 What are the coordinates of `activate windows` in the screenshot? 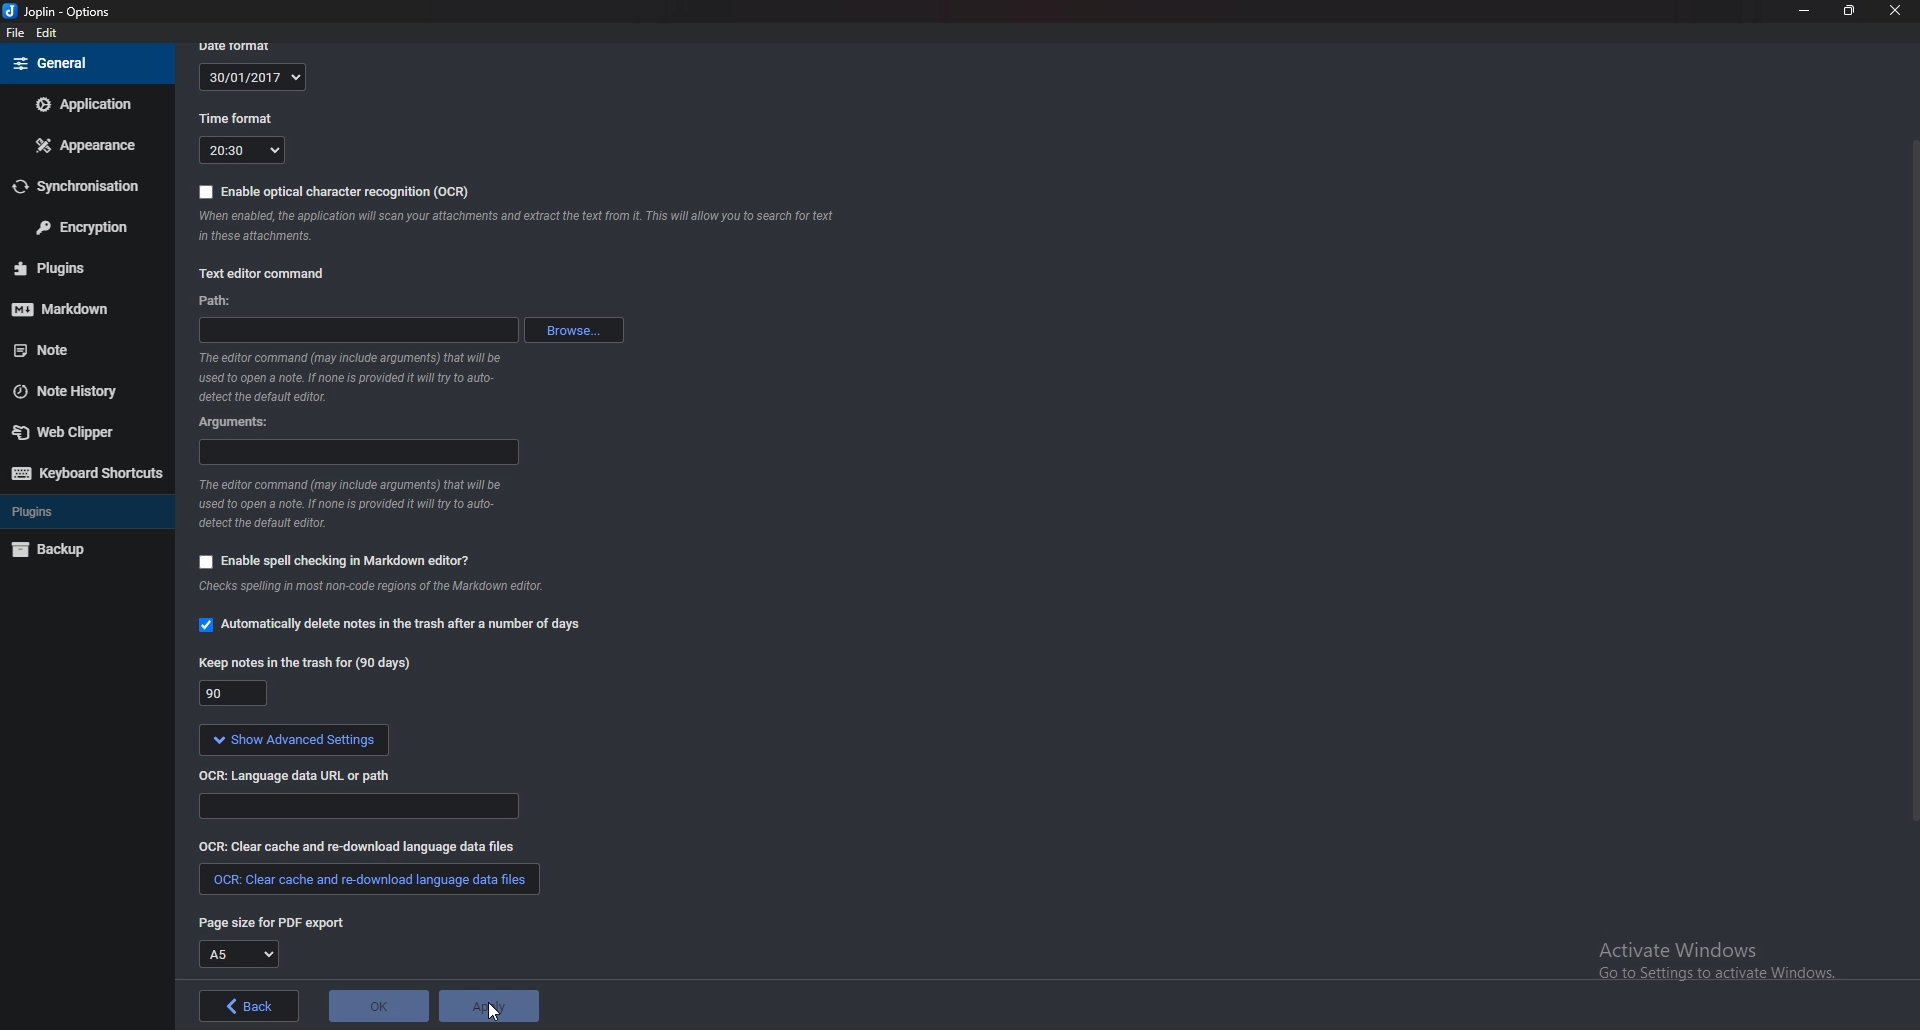 It's located at (1727, 957).